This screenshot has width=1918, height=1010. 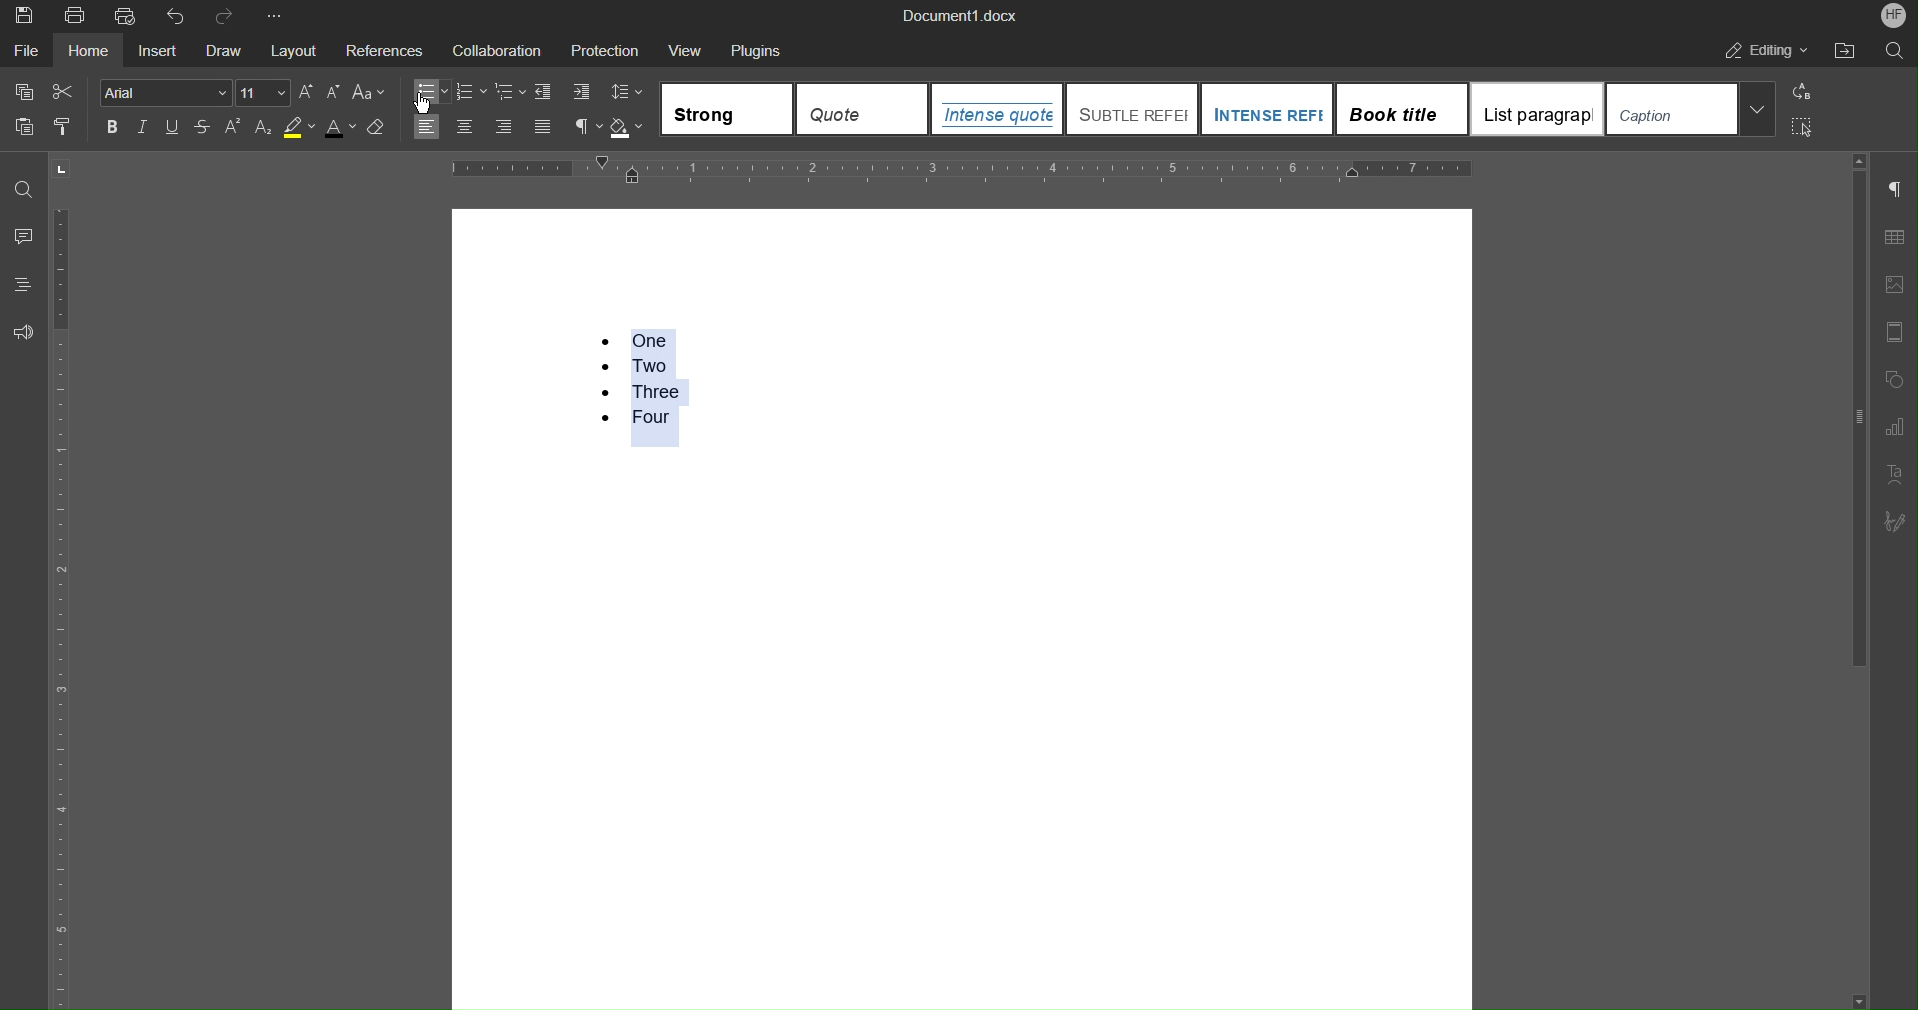 What do you see at coordinates (857, 108) in the screenshot?
I see `Quote` at bounding box center [857, 108].